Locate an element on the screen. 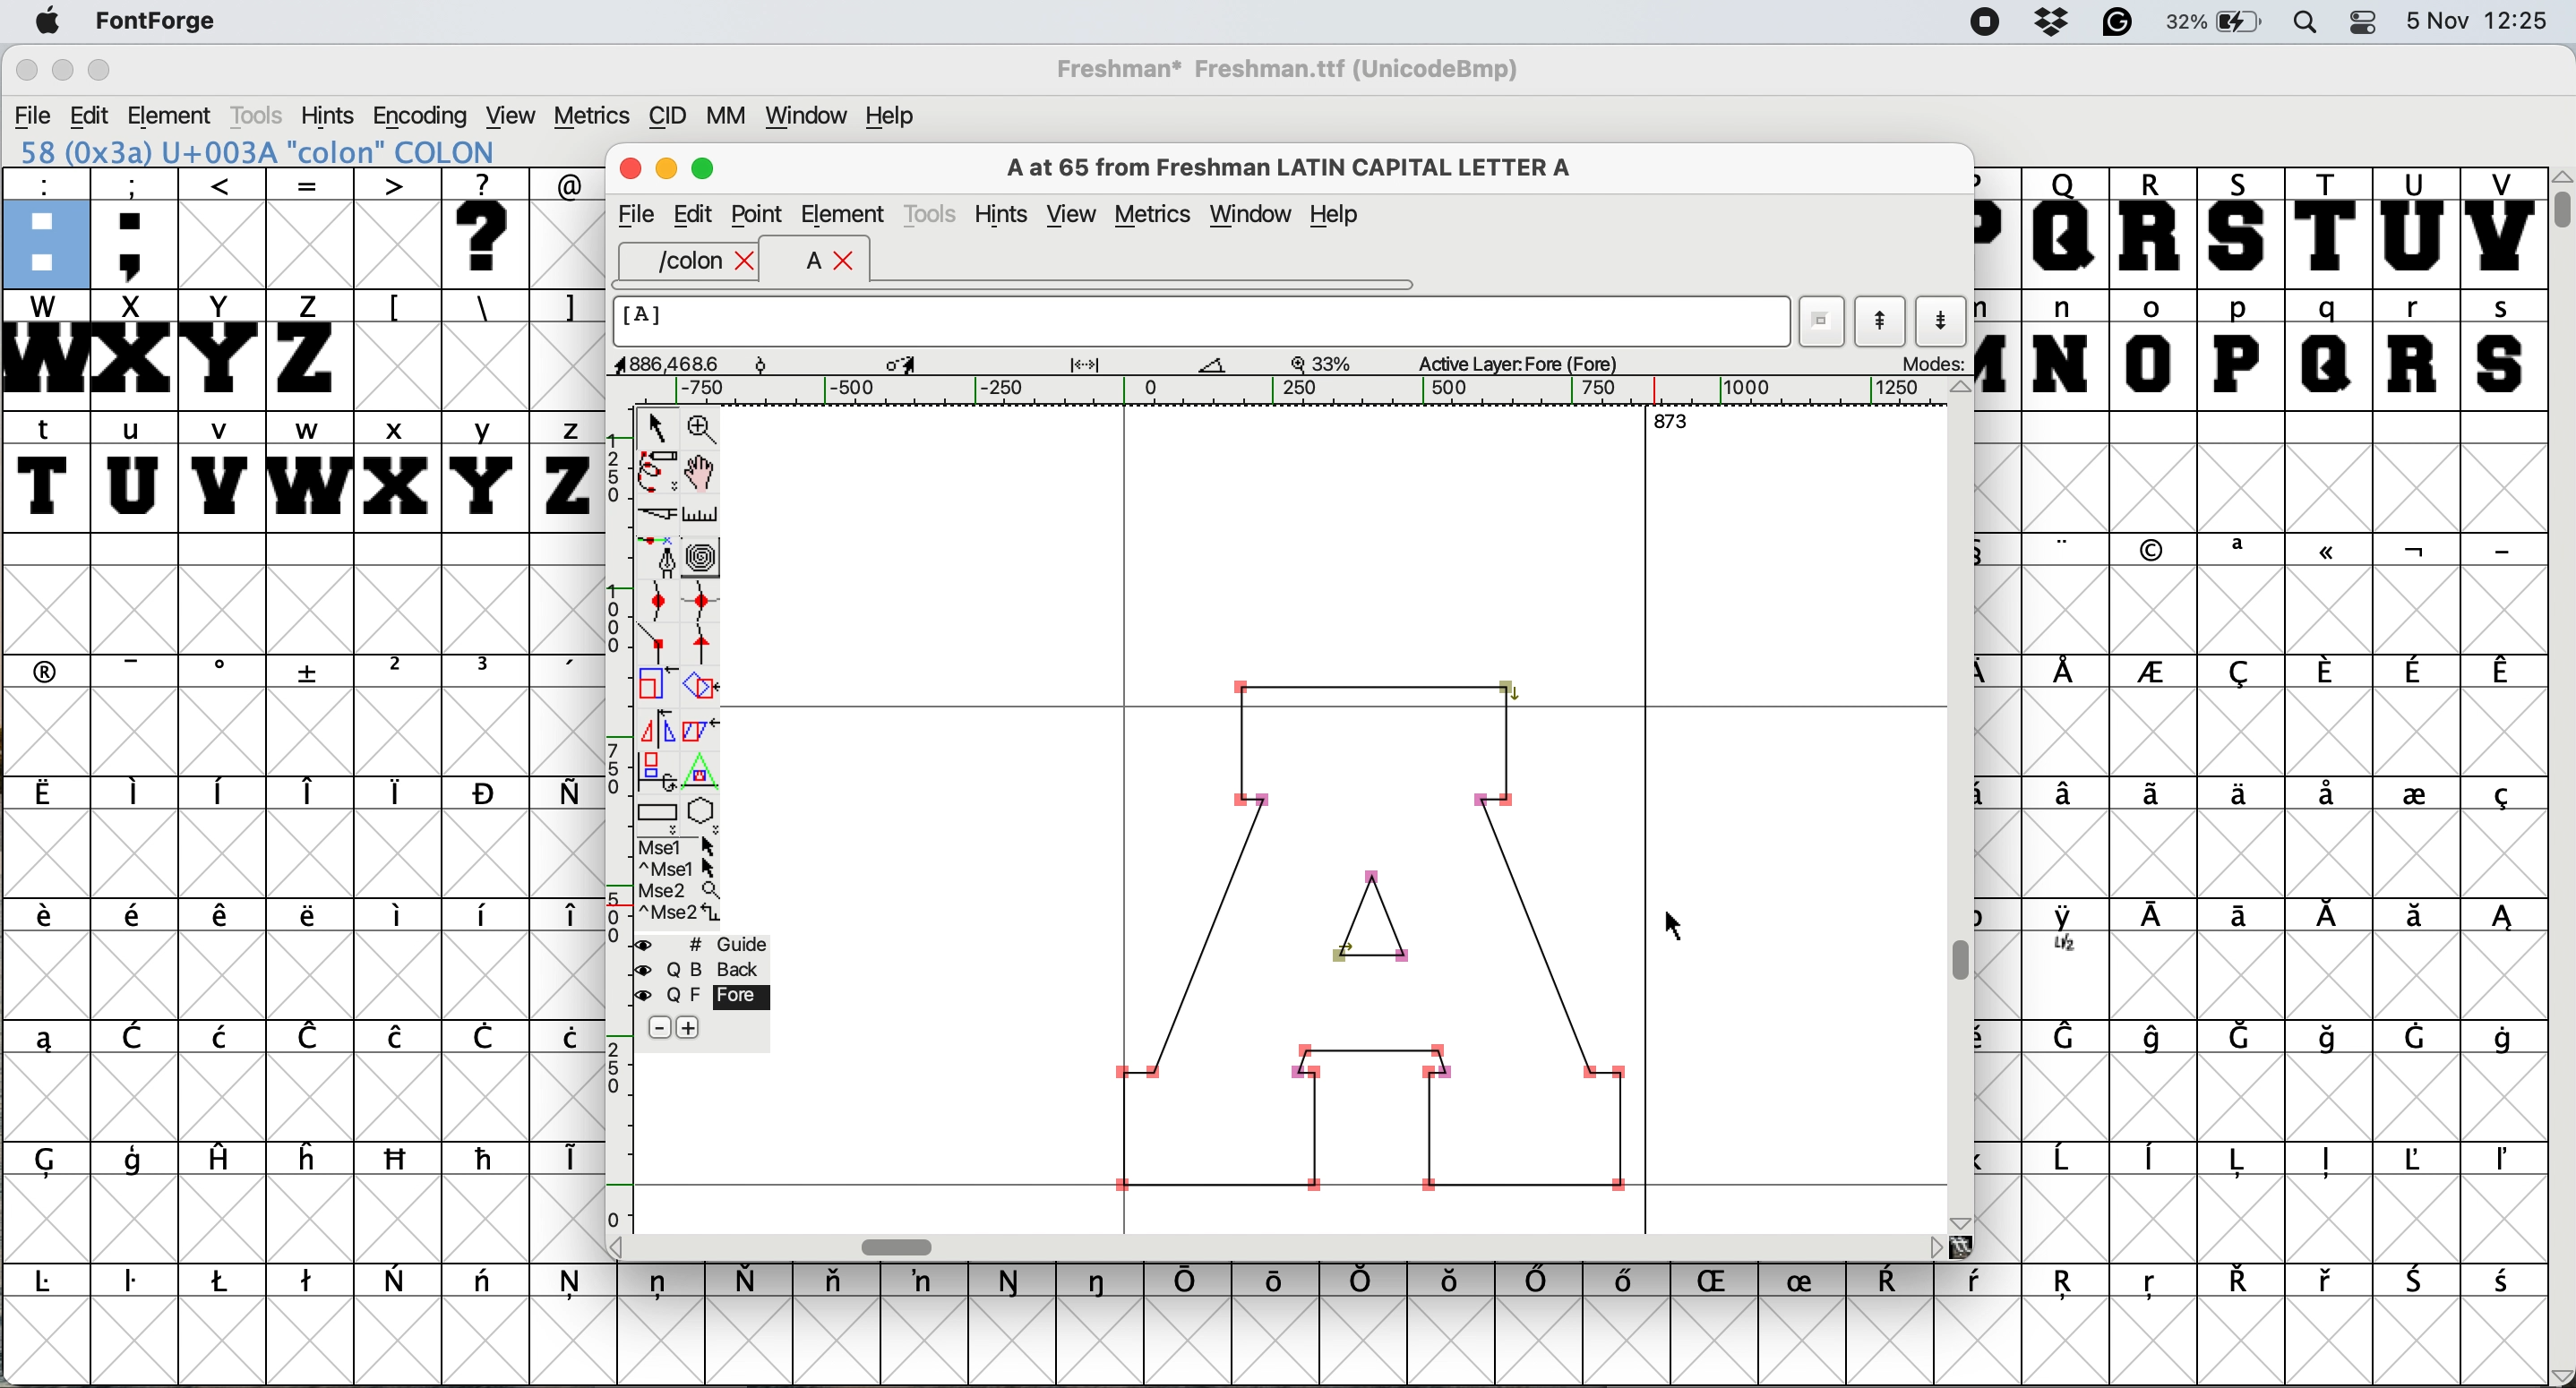  remove is located at coordinates (657, 1027).